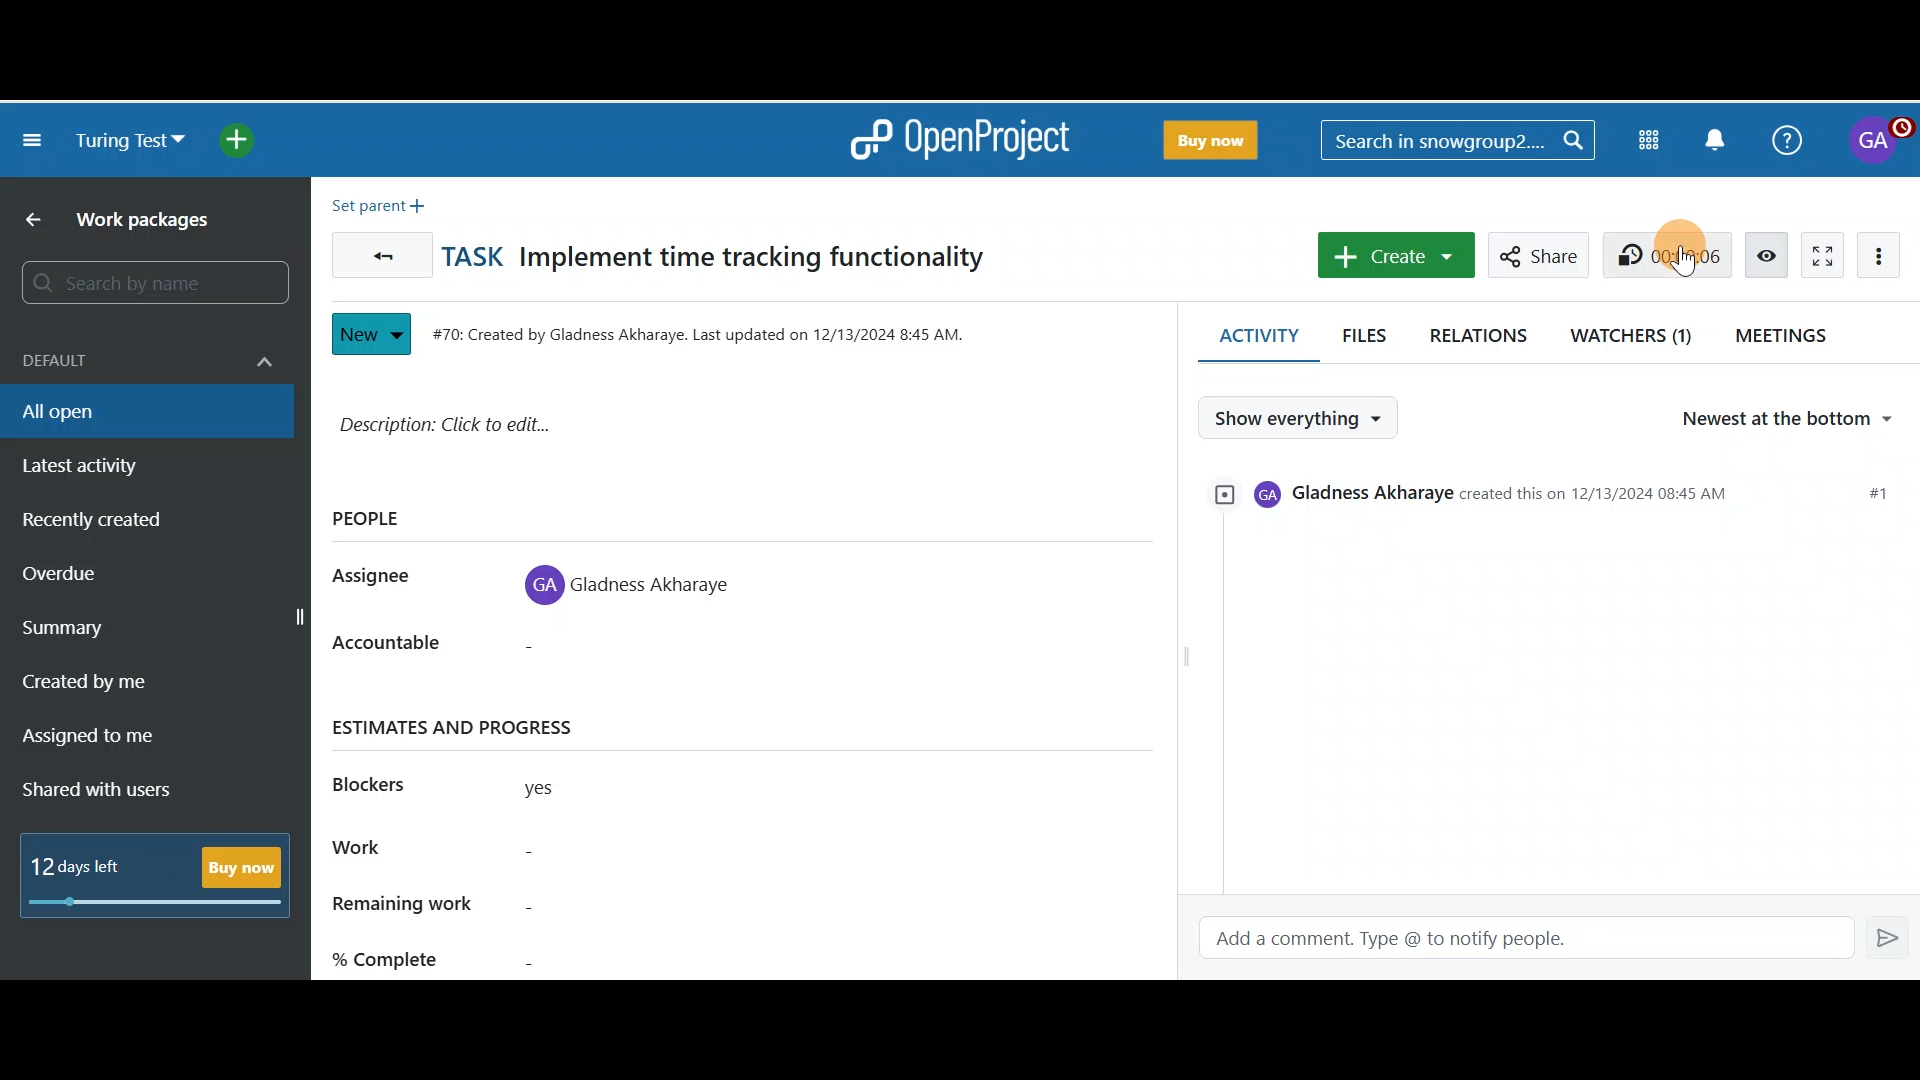 Image resolution: width=1920 pixels, height=1080 pixels. What do you see at coordinates (382, 578) in the screenshot?
I see `Assignee` at bounding box center [382, 578].